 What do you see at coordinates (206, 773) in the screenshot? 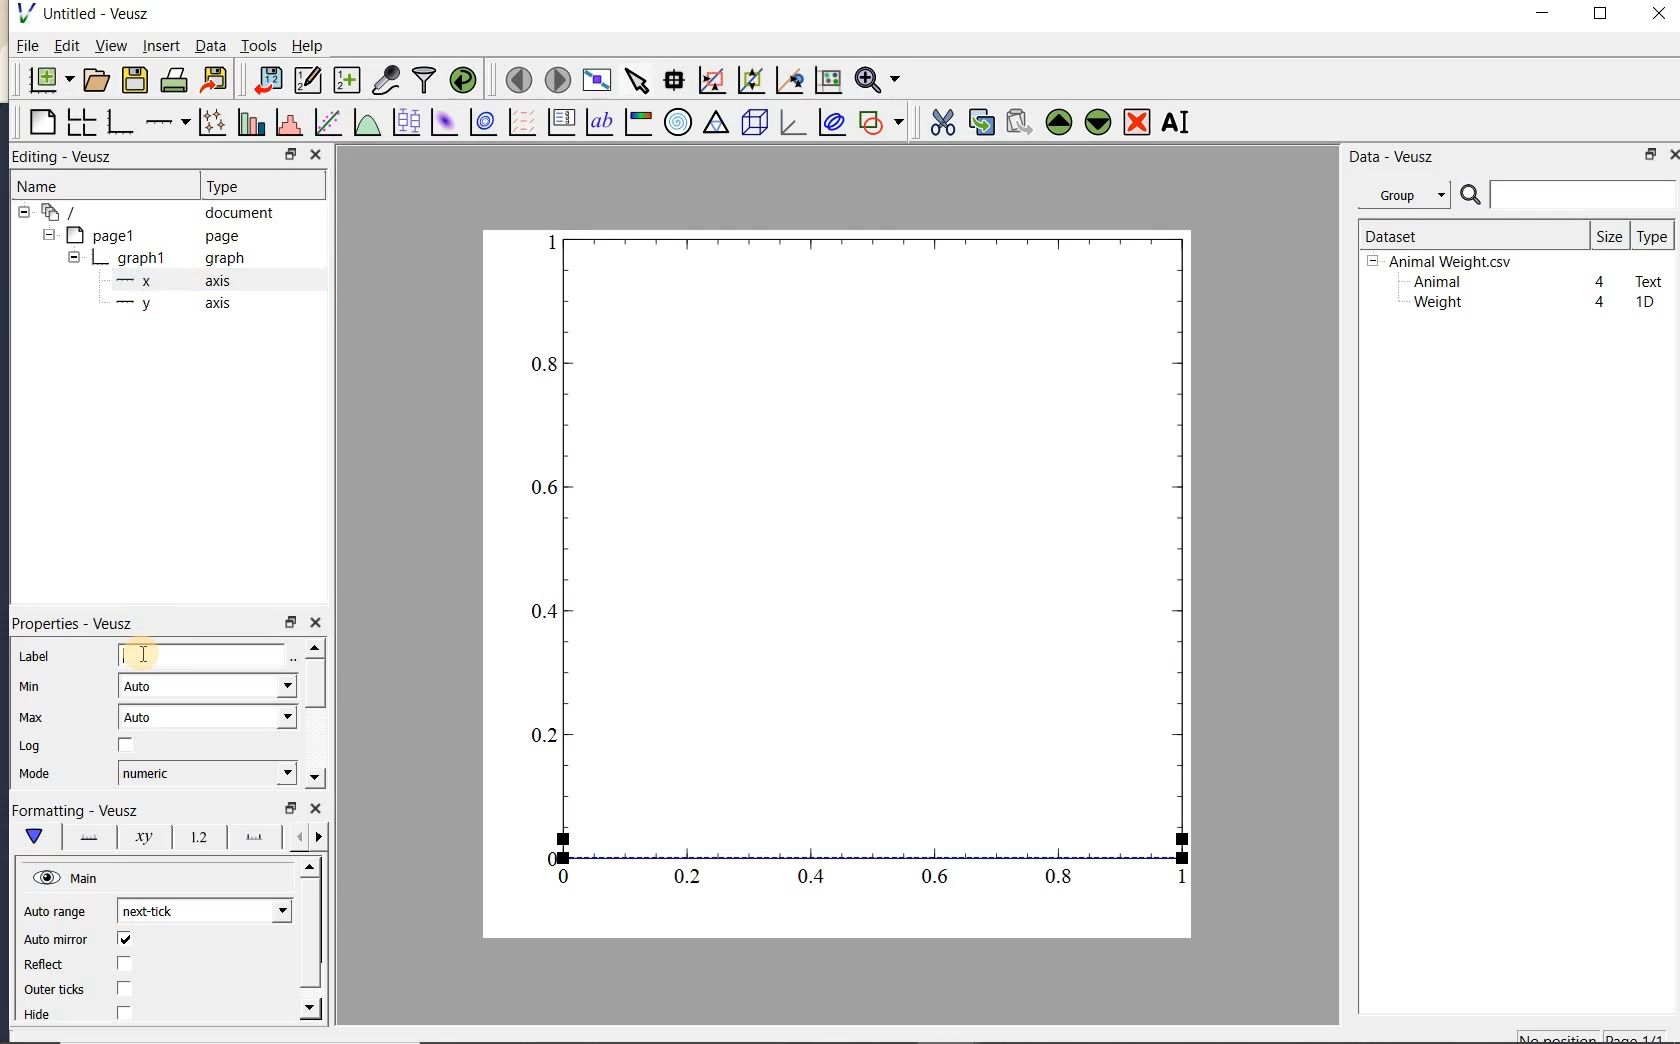
I see `Numeric` at bounding box center [206, 773].